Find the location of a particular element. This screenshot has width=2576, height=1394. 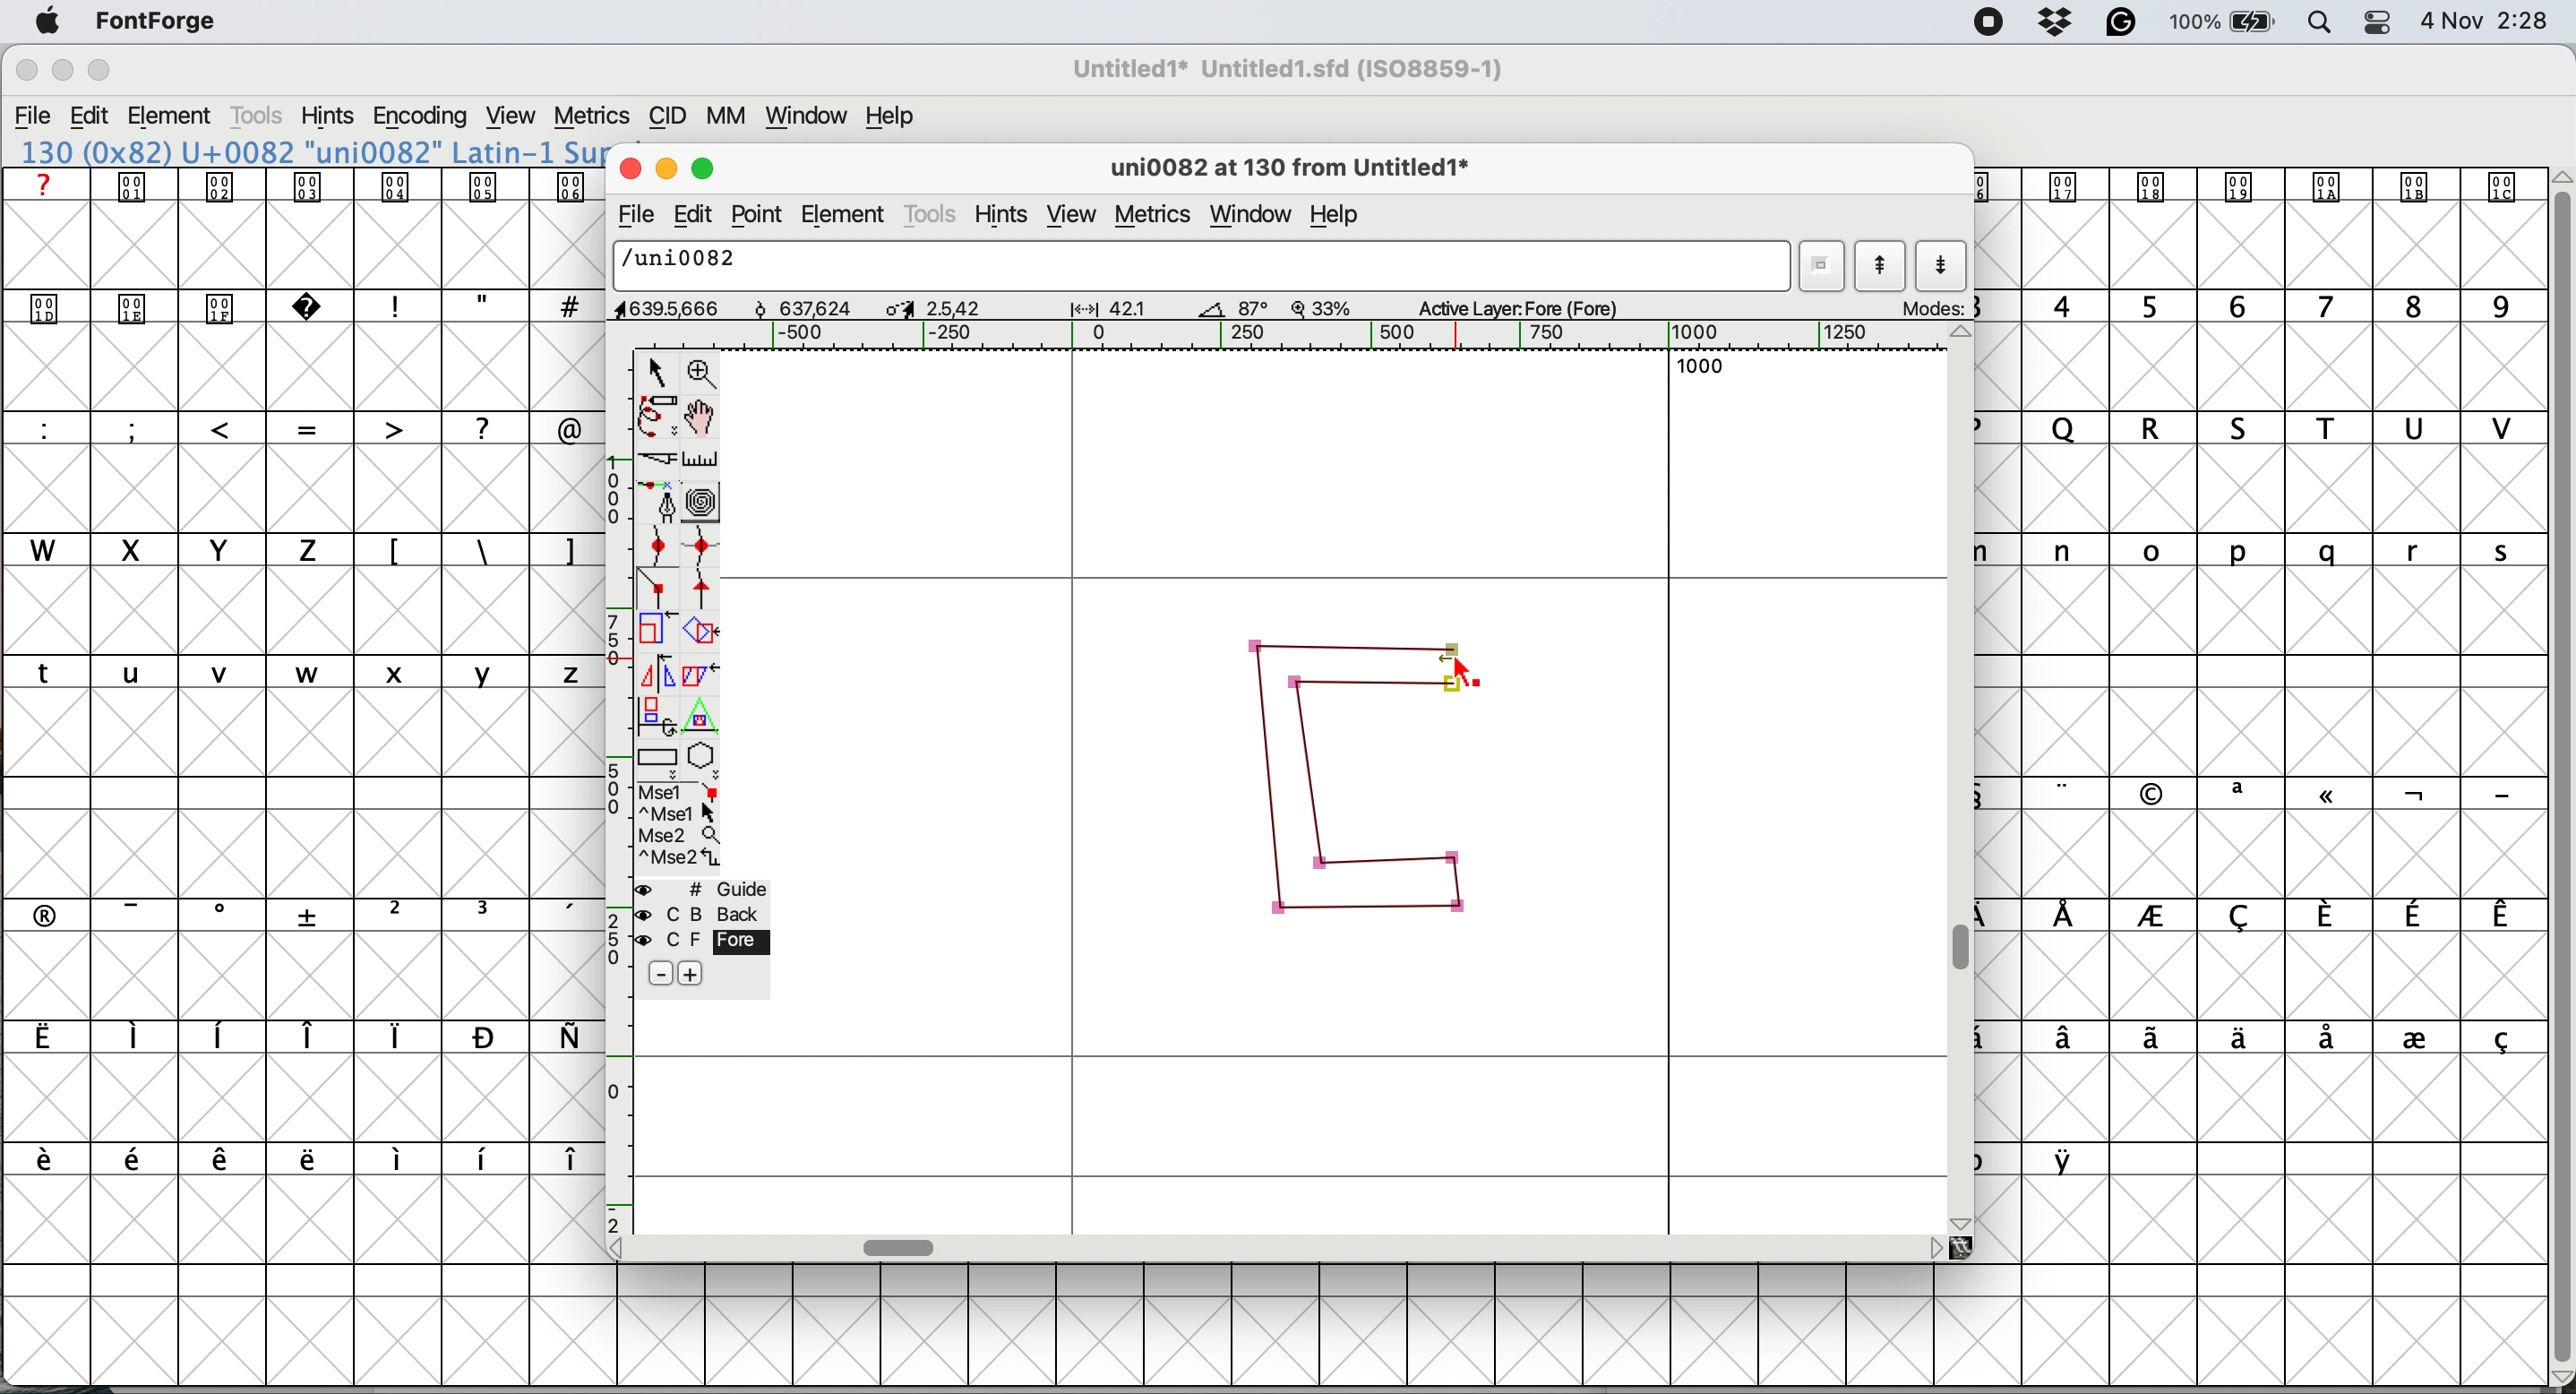

symbols is located at coordinates (2284, 916).